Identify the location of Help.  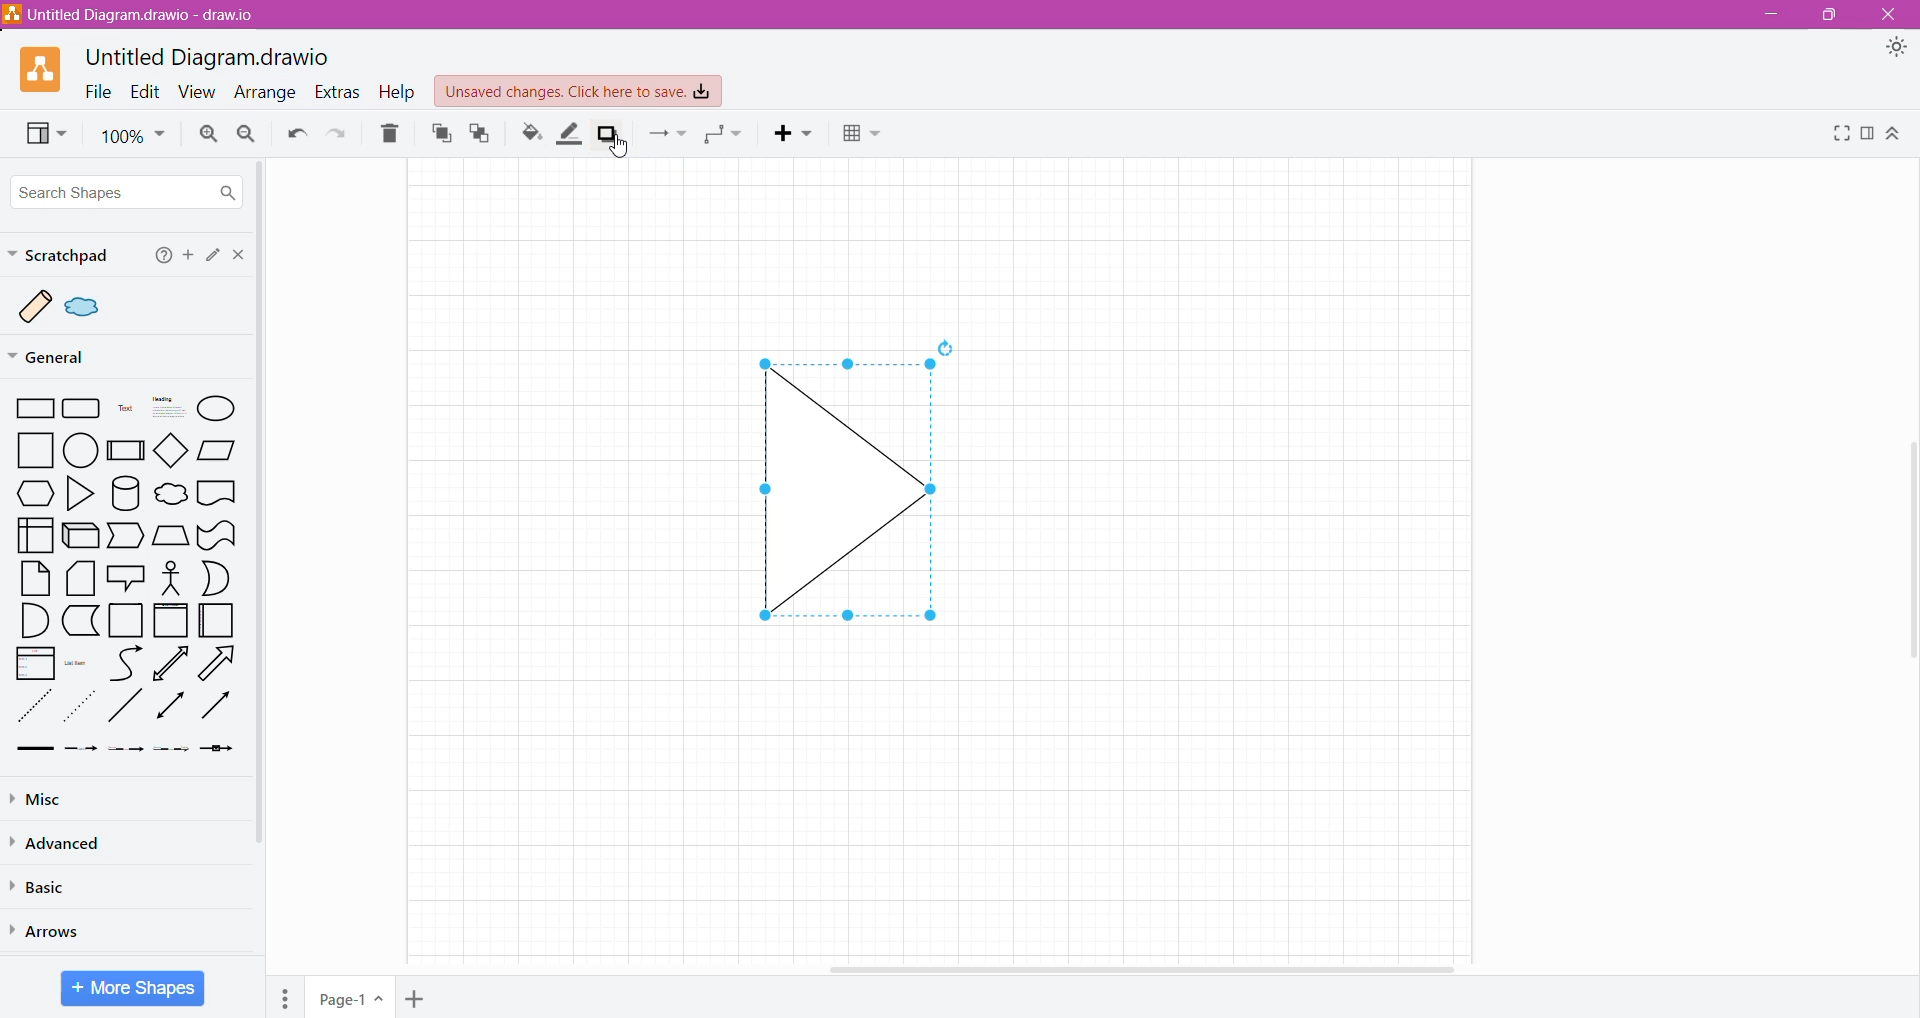
(164, 257).